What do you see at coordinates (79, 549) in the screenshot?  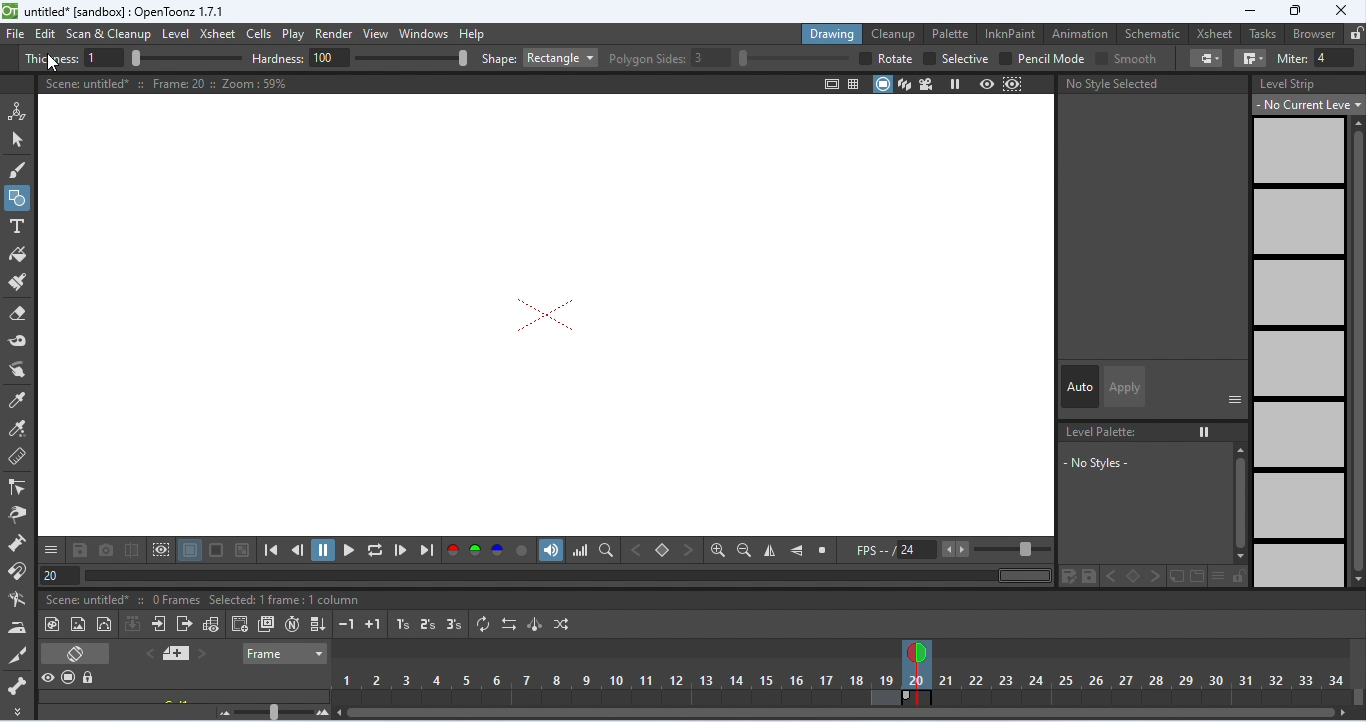 I see `save images` at bounding box center [79, 549].